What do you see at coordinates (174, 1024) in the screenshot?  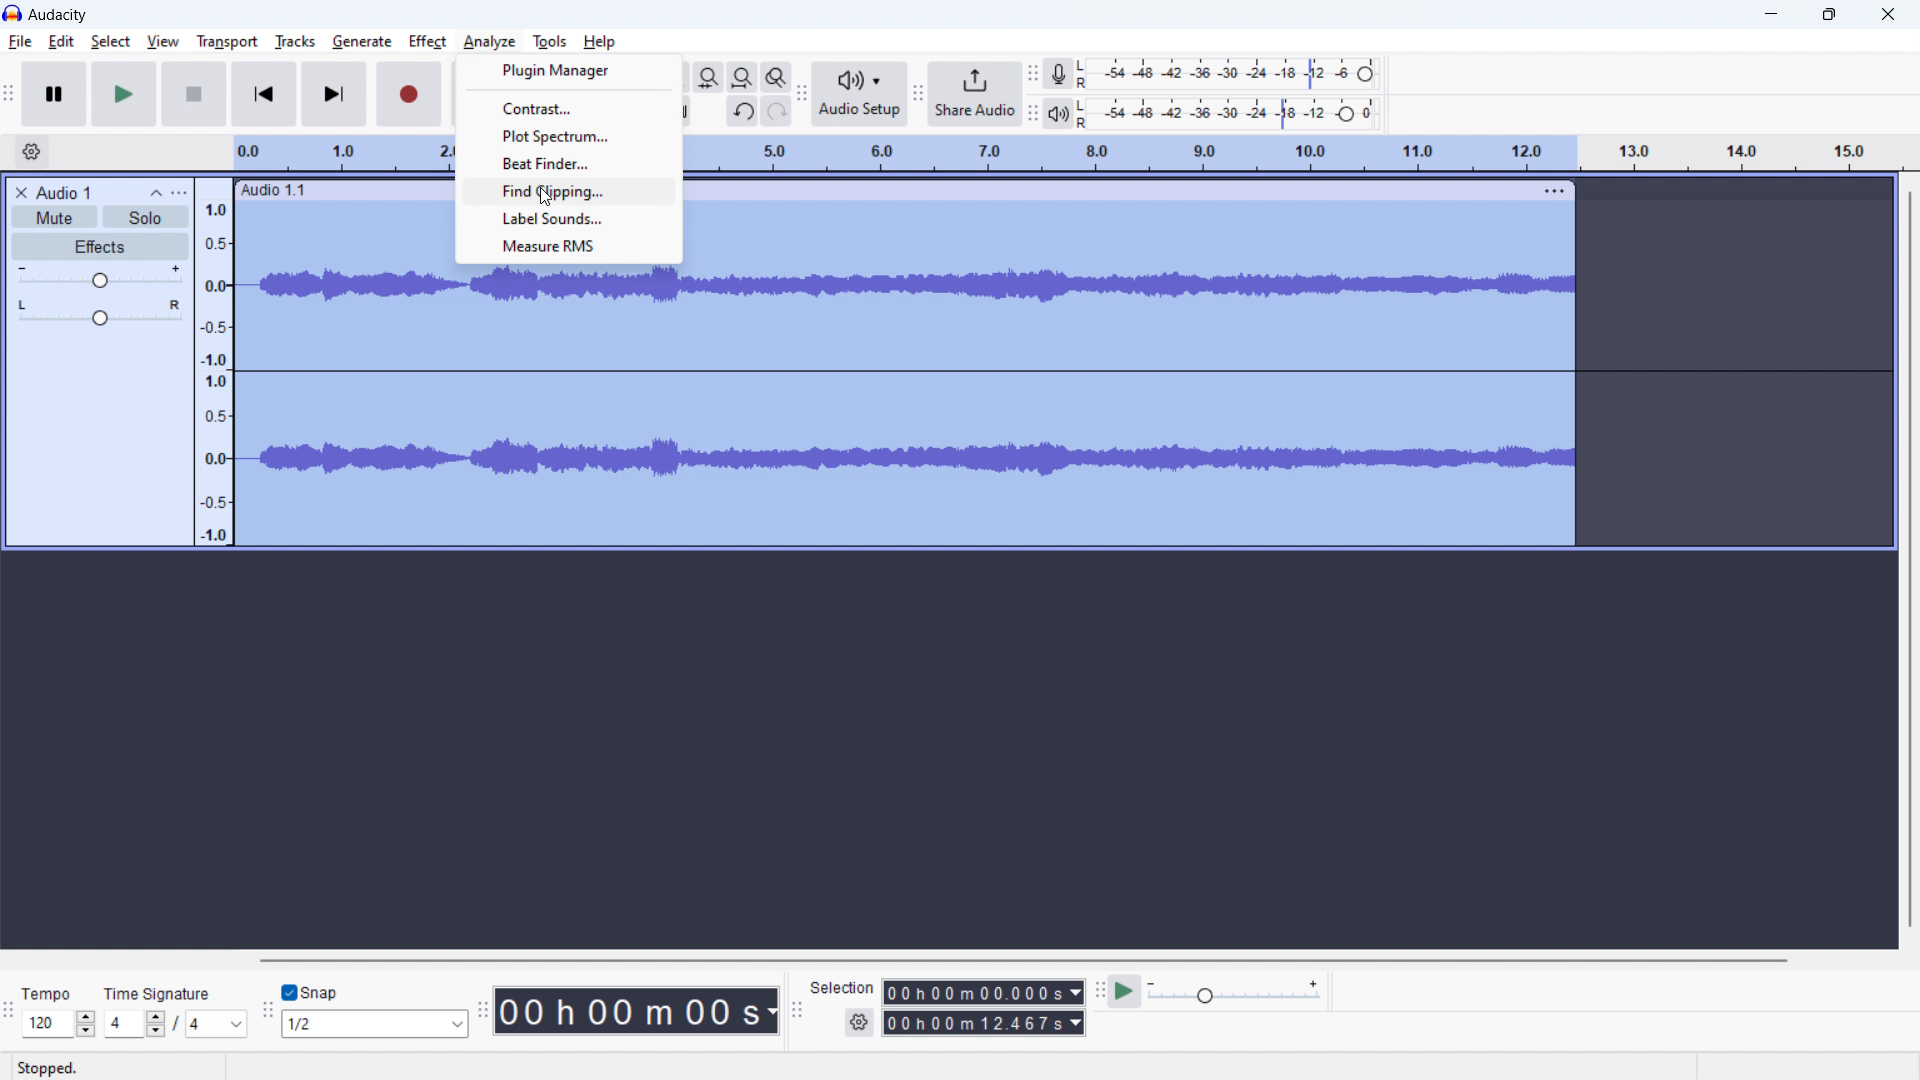 I see `time signature toolbar` at bounding box center [174, 1024].